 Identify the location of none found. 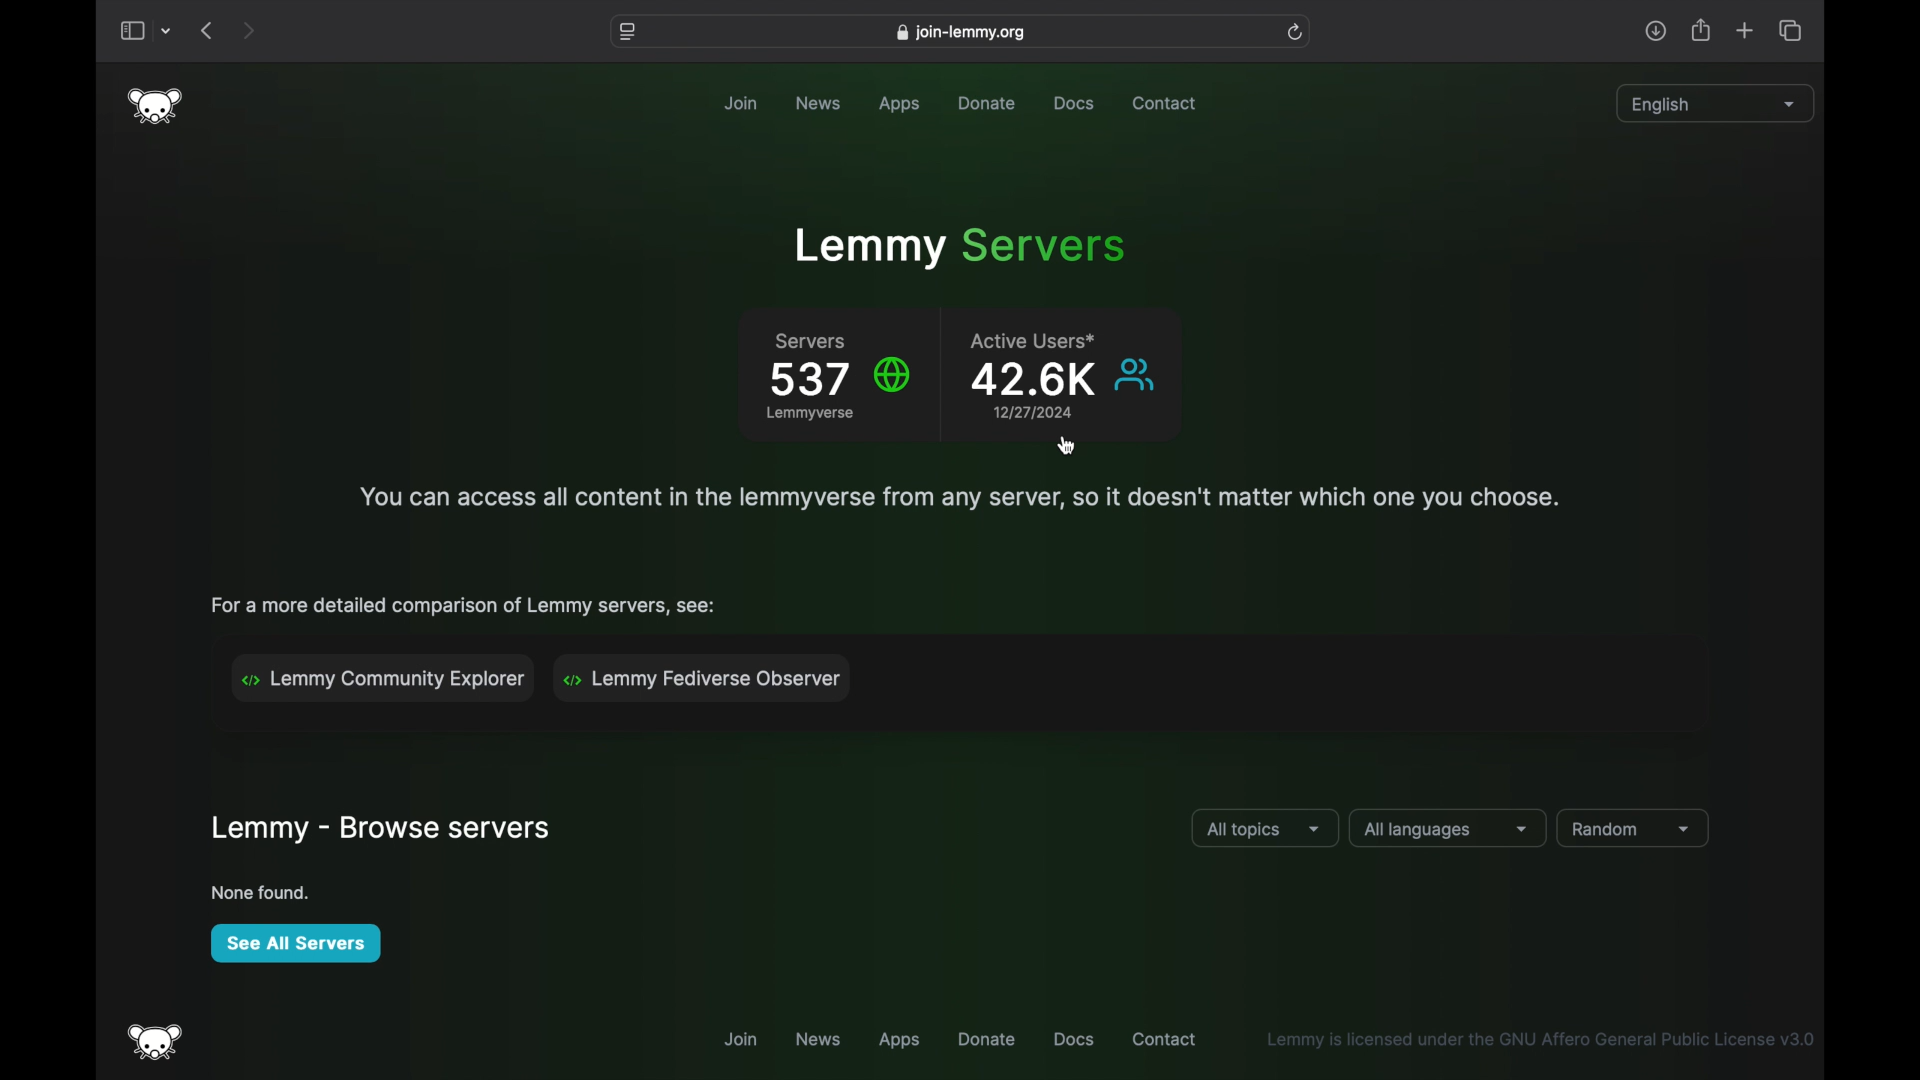
(260, 892).